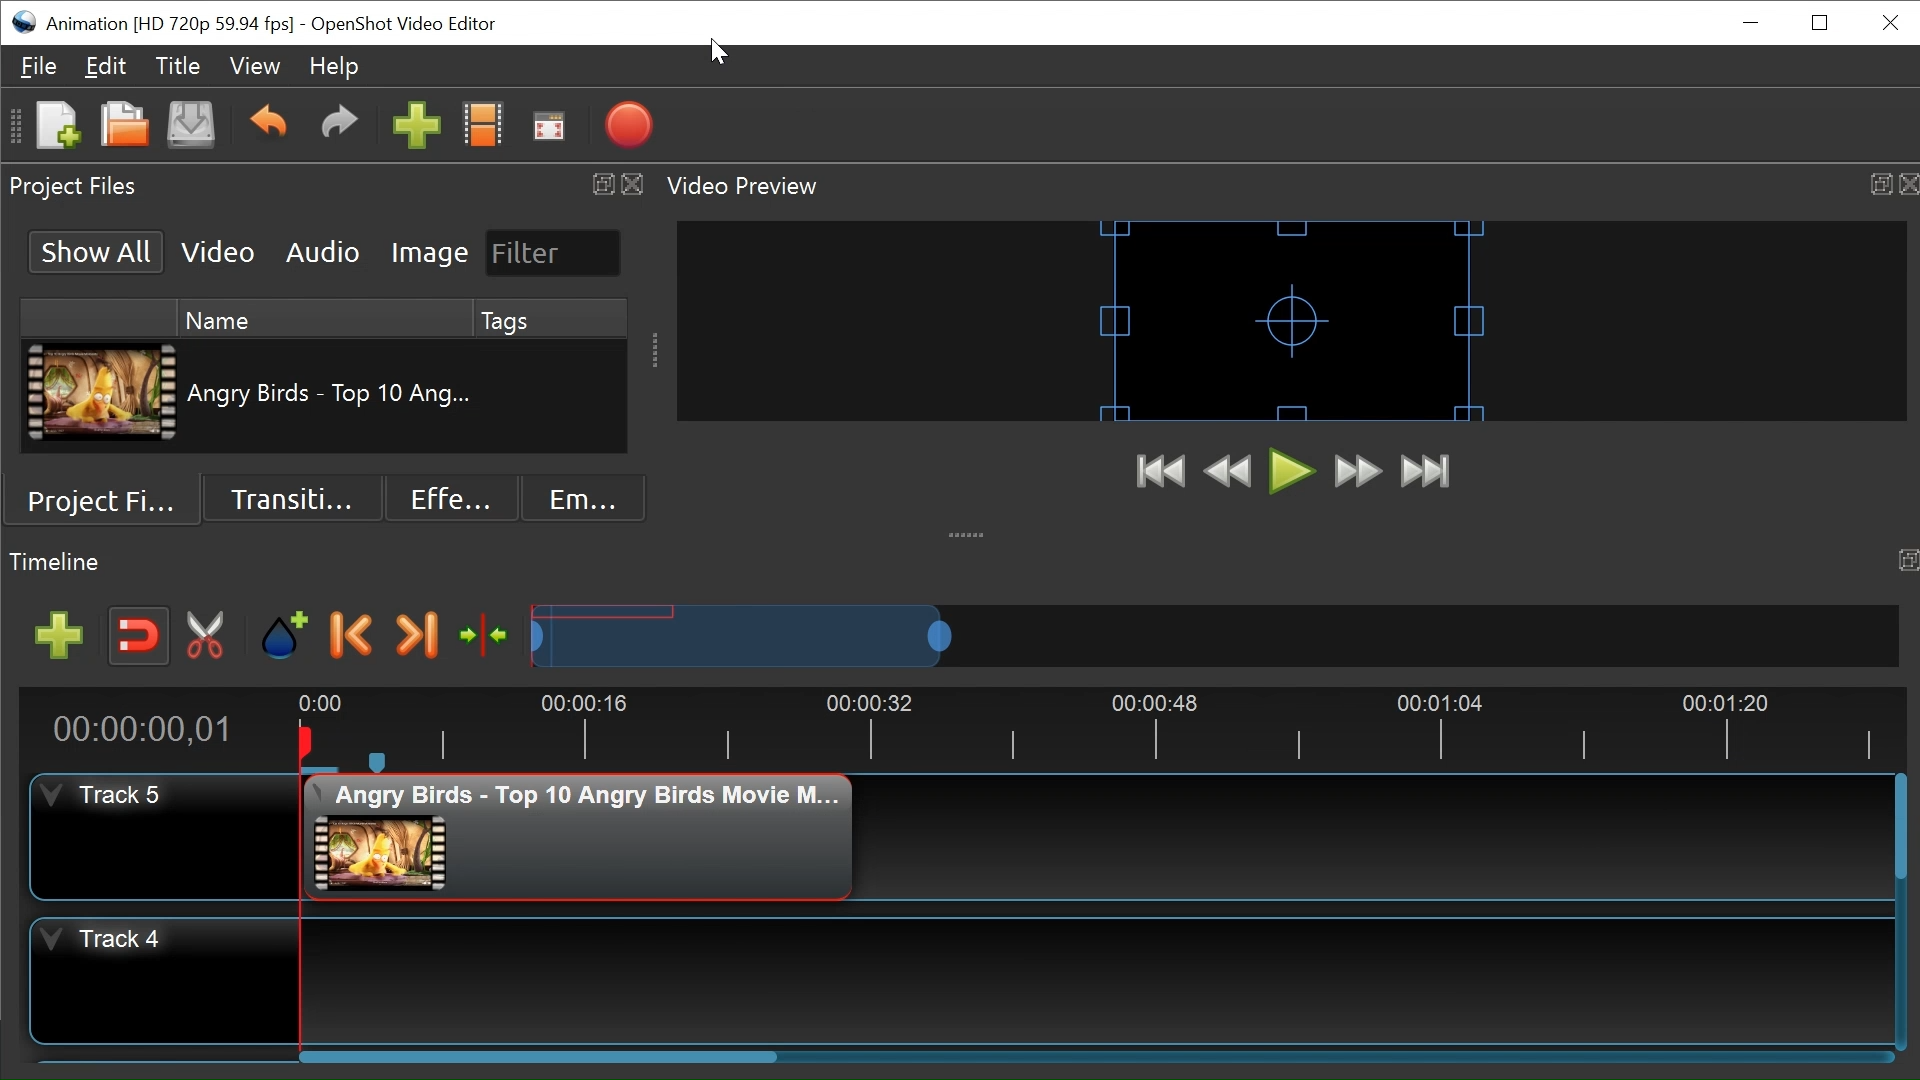 This screenshot has height=1080, width=1920. I want to click on Clip, so click(104, 396).